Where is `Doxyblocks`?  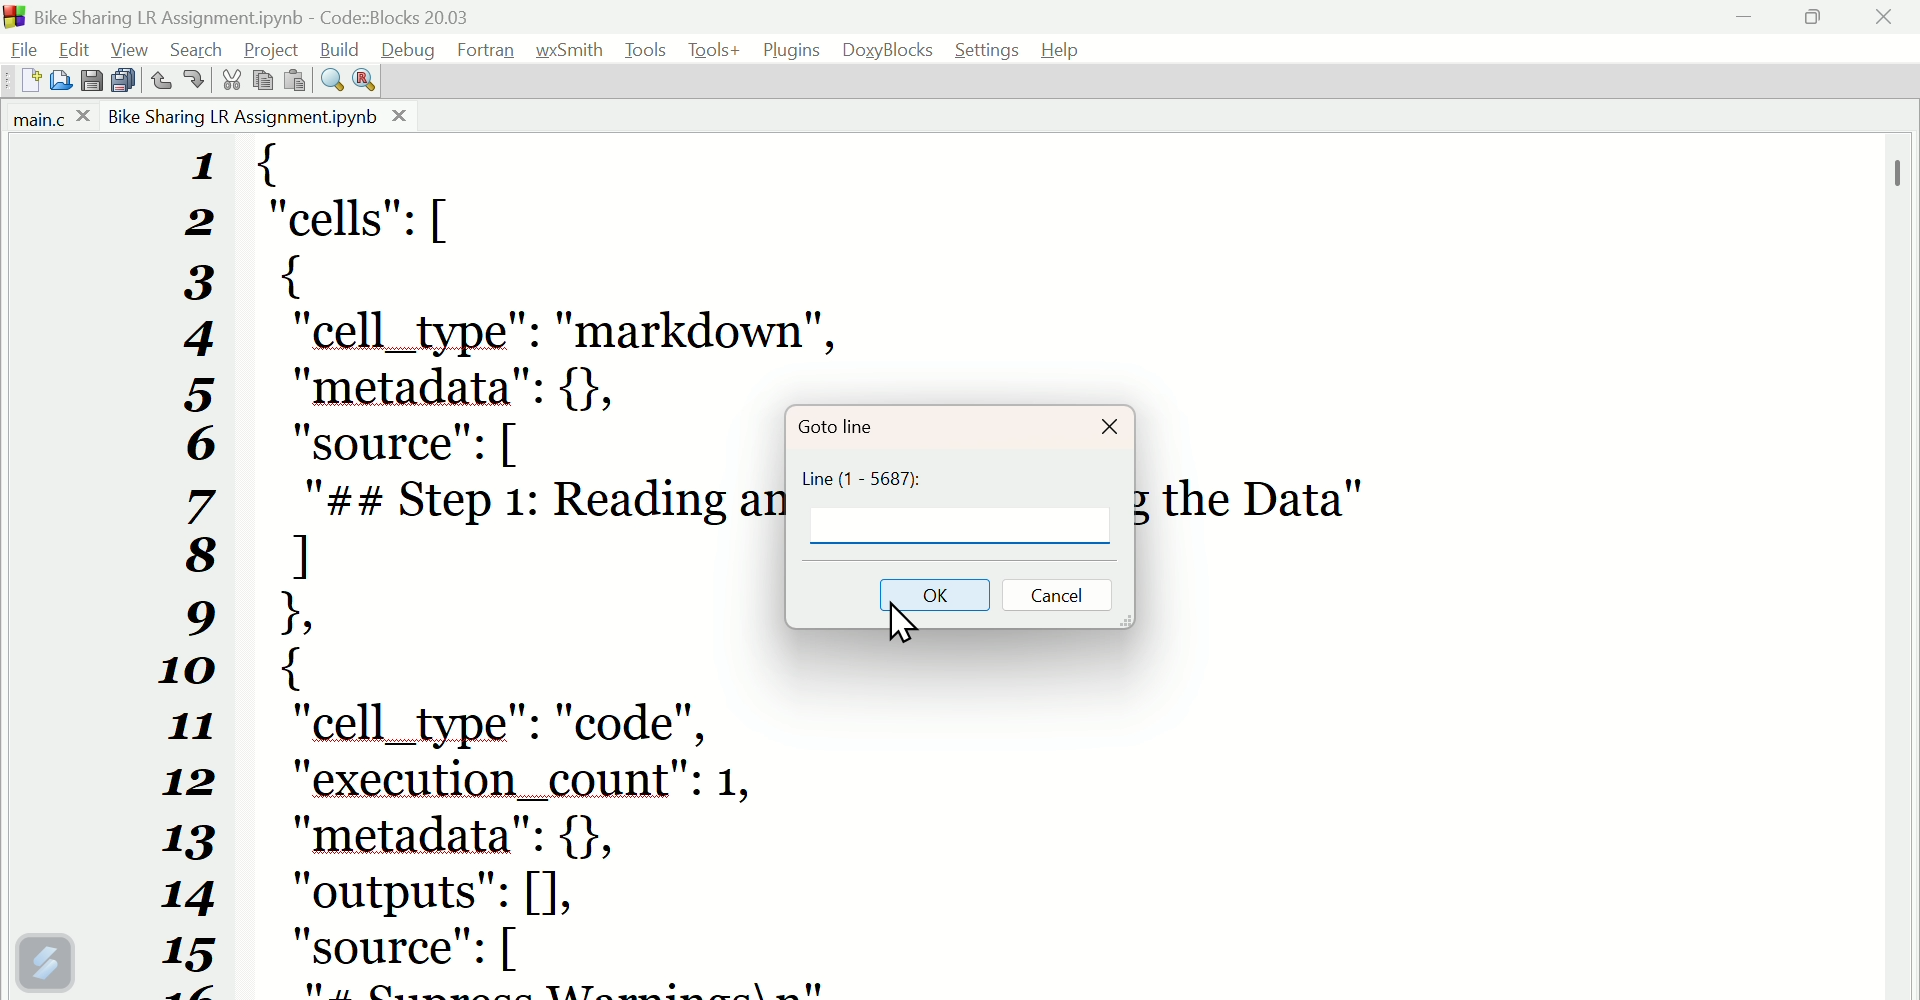
Doxyblocks is located at coordinates (889, 46).